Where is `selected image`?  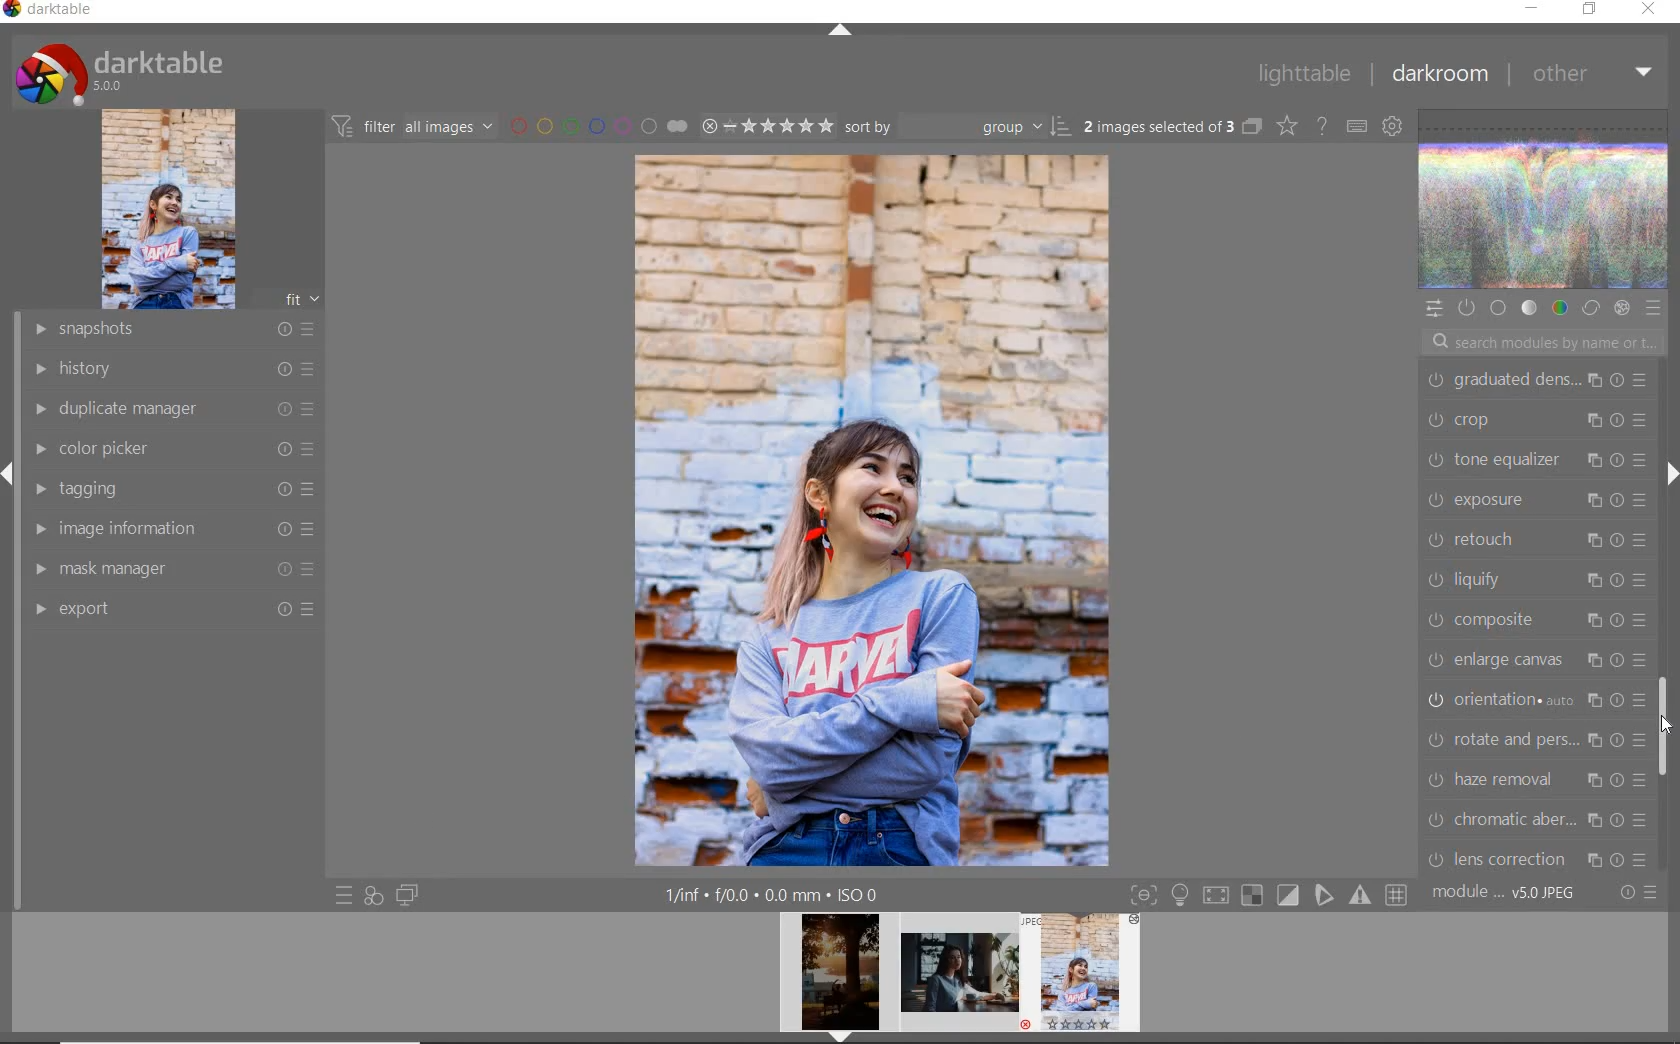 selected image is located at coordinates (873, 507).